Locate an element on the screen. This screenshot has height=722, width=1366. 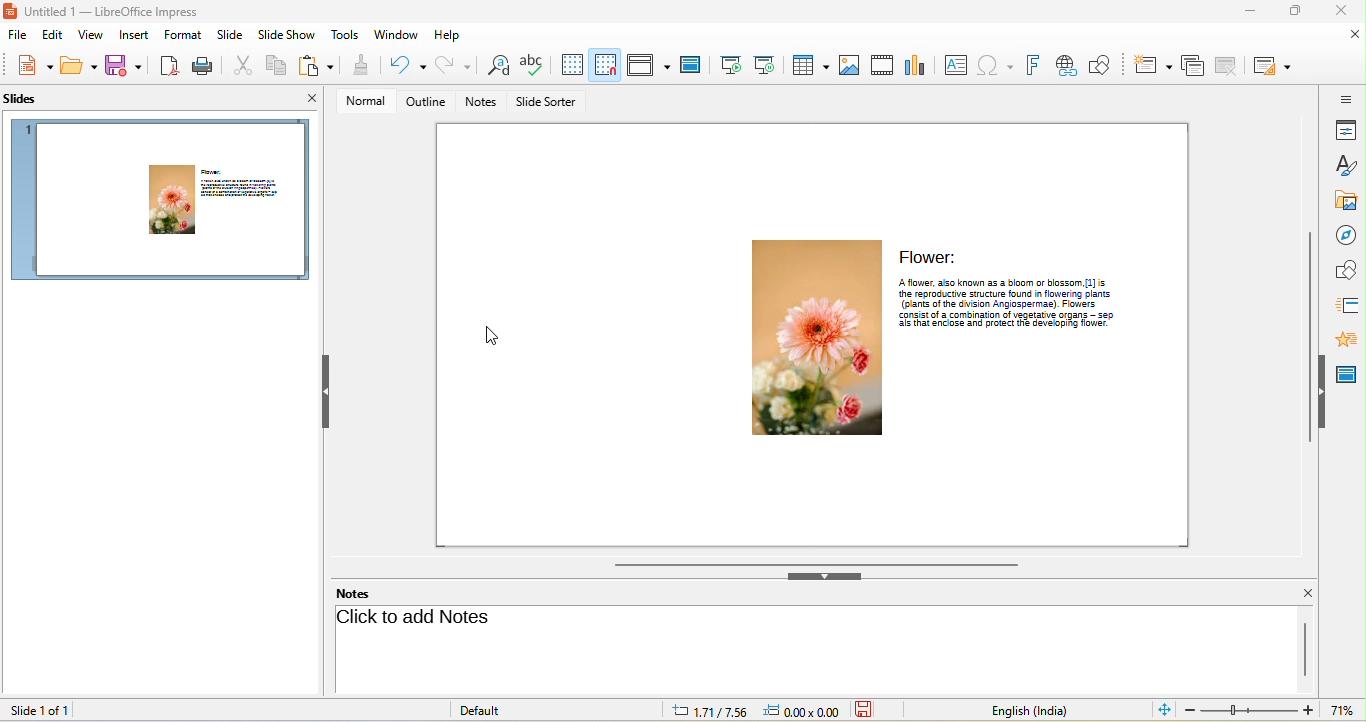
slide layout is located at coordinates (1272, 66).